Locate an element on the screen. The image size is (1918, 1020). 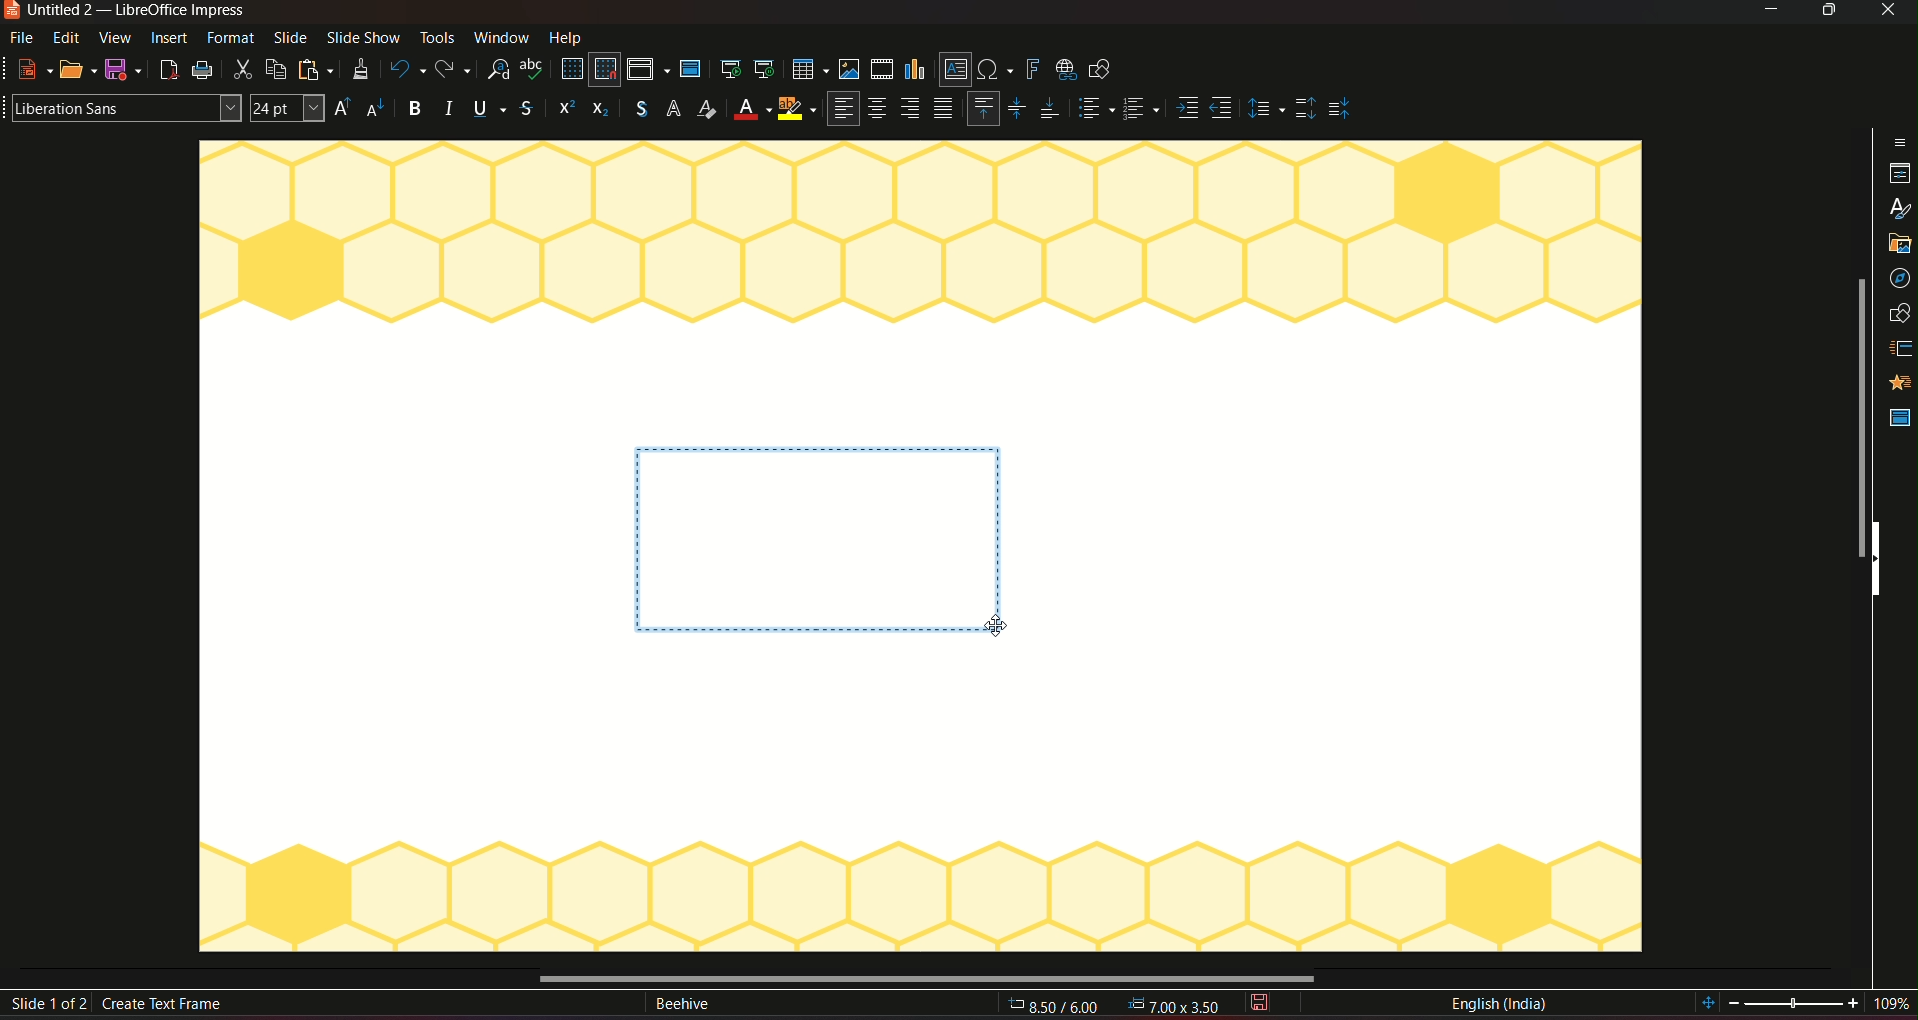
Paragraph style 2 is located at coordinates (1144, 110).